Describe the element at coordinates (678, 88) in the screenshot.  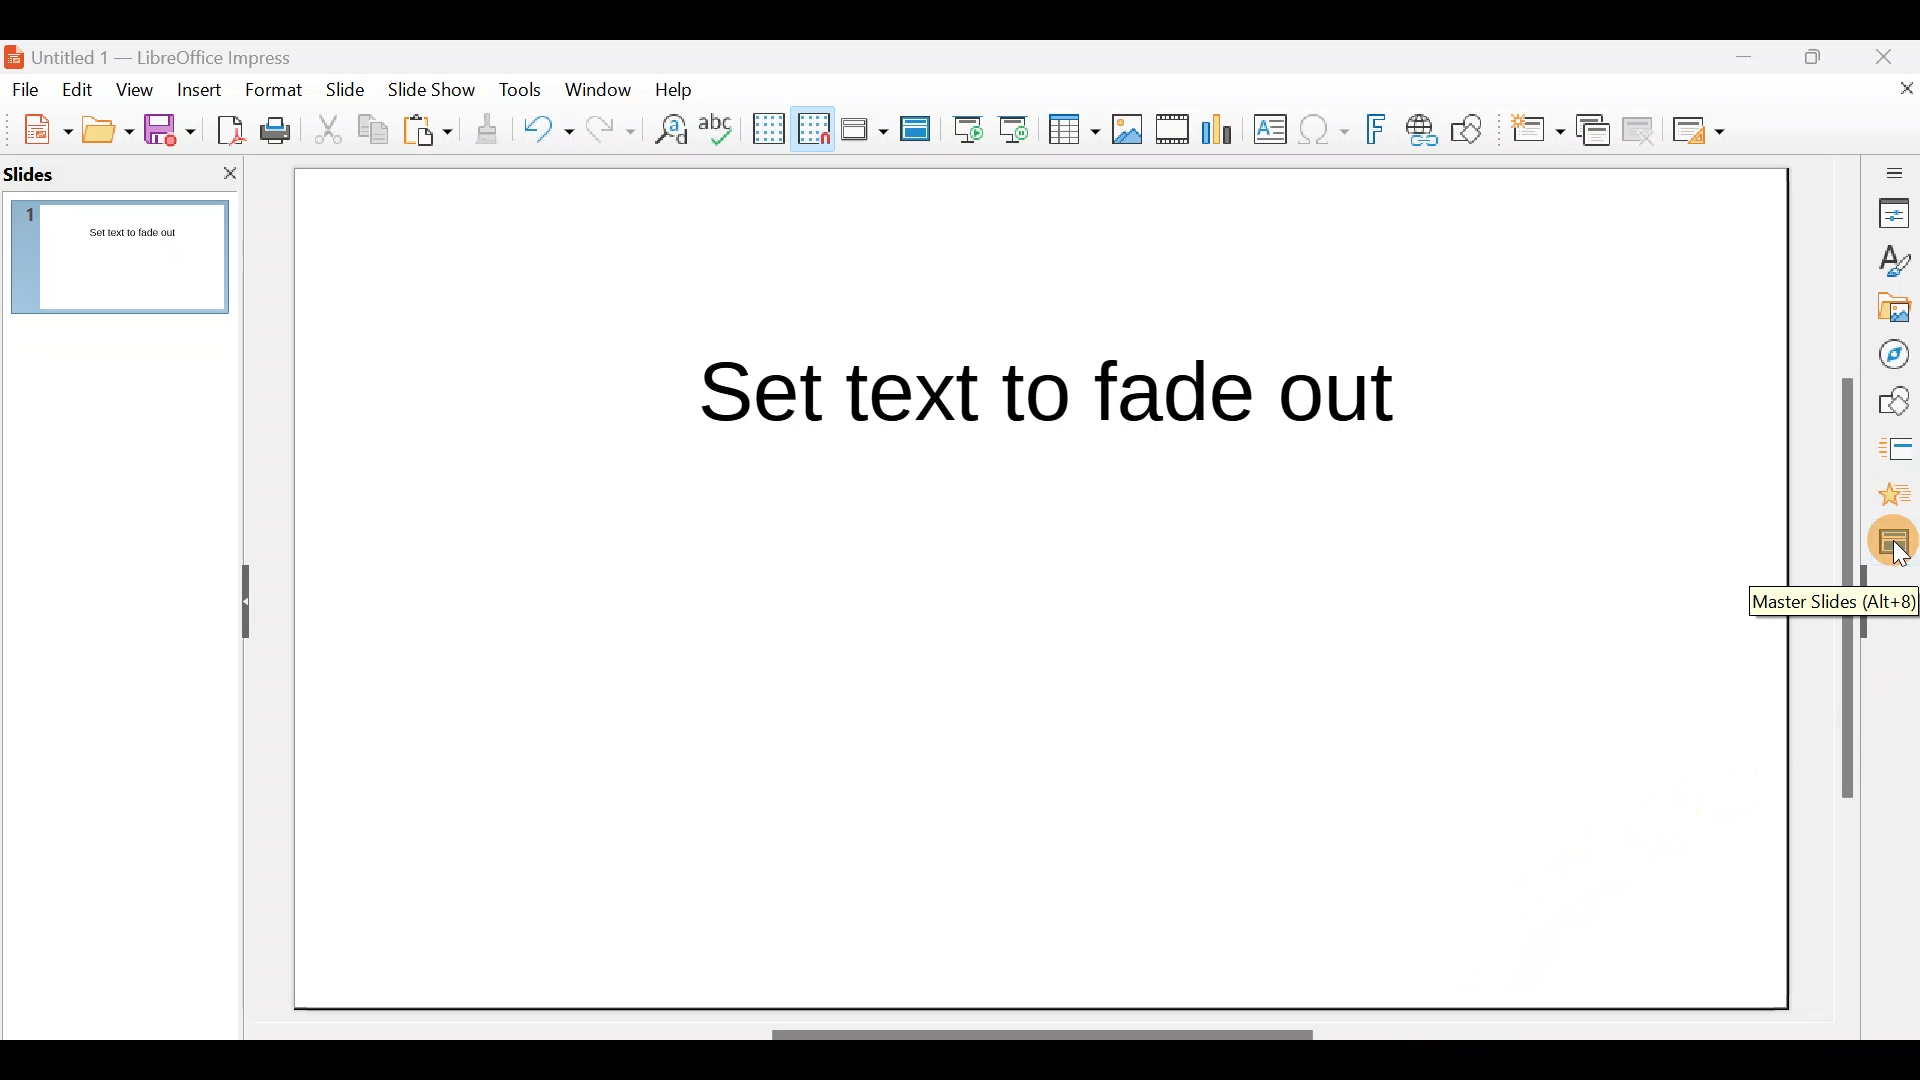
I see `Help` at that location.